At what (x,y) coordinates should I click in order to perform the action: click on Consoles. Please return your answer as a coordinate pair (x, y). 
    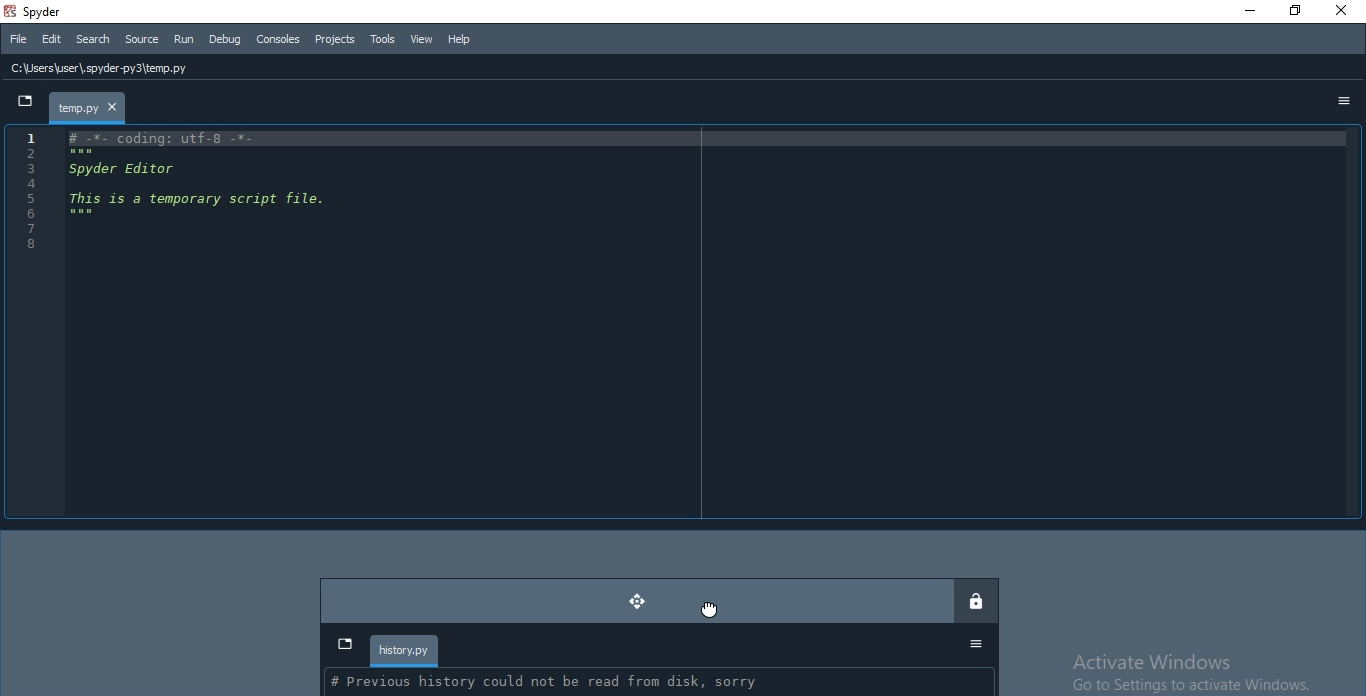
    Looking at the image, I should click on (279, 39).